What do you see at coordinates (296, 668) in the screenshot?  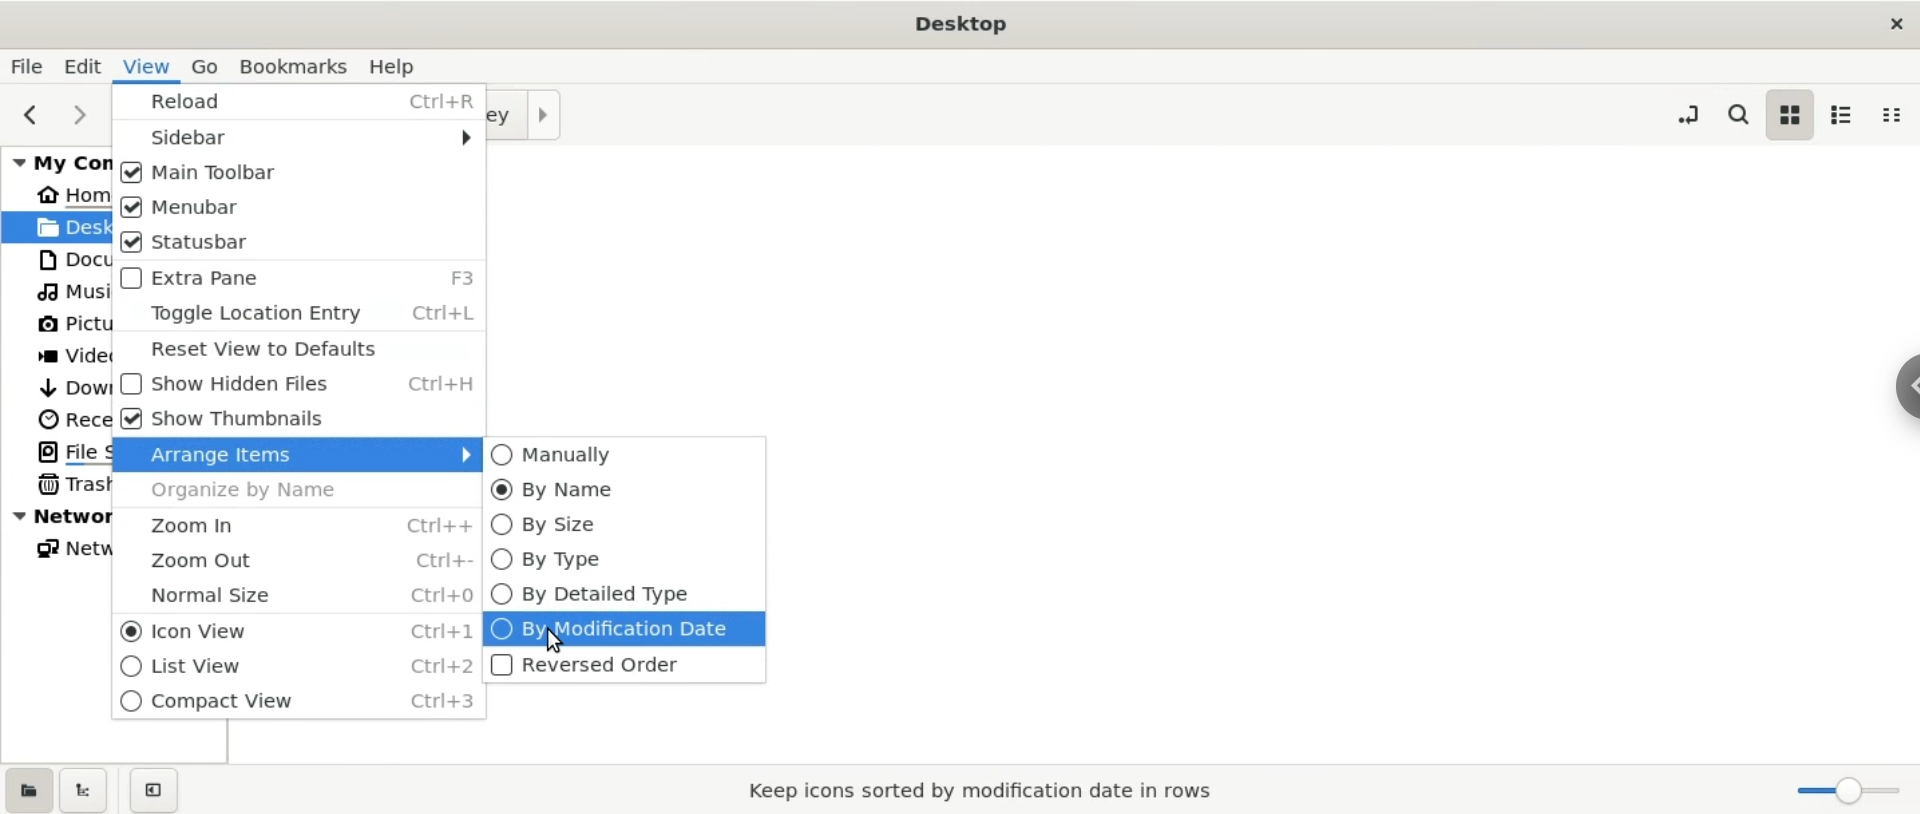 I see `list view` at bounding box center [296, 668].